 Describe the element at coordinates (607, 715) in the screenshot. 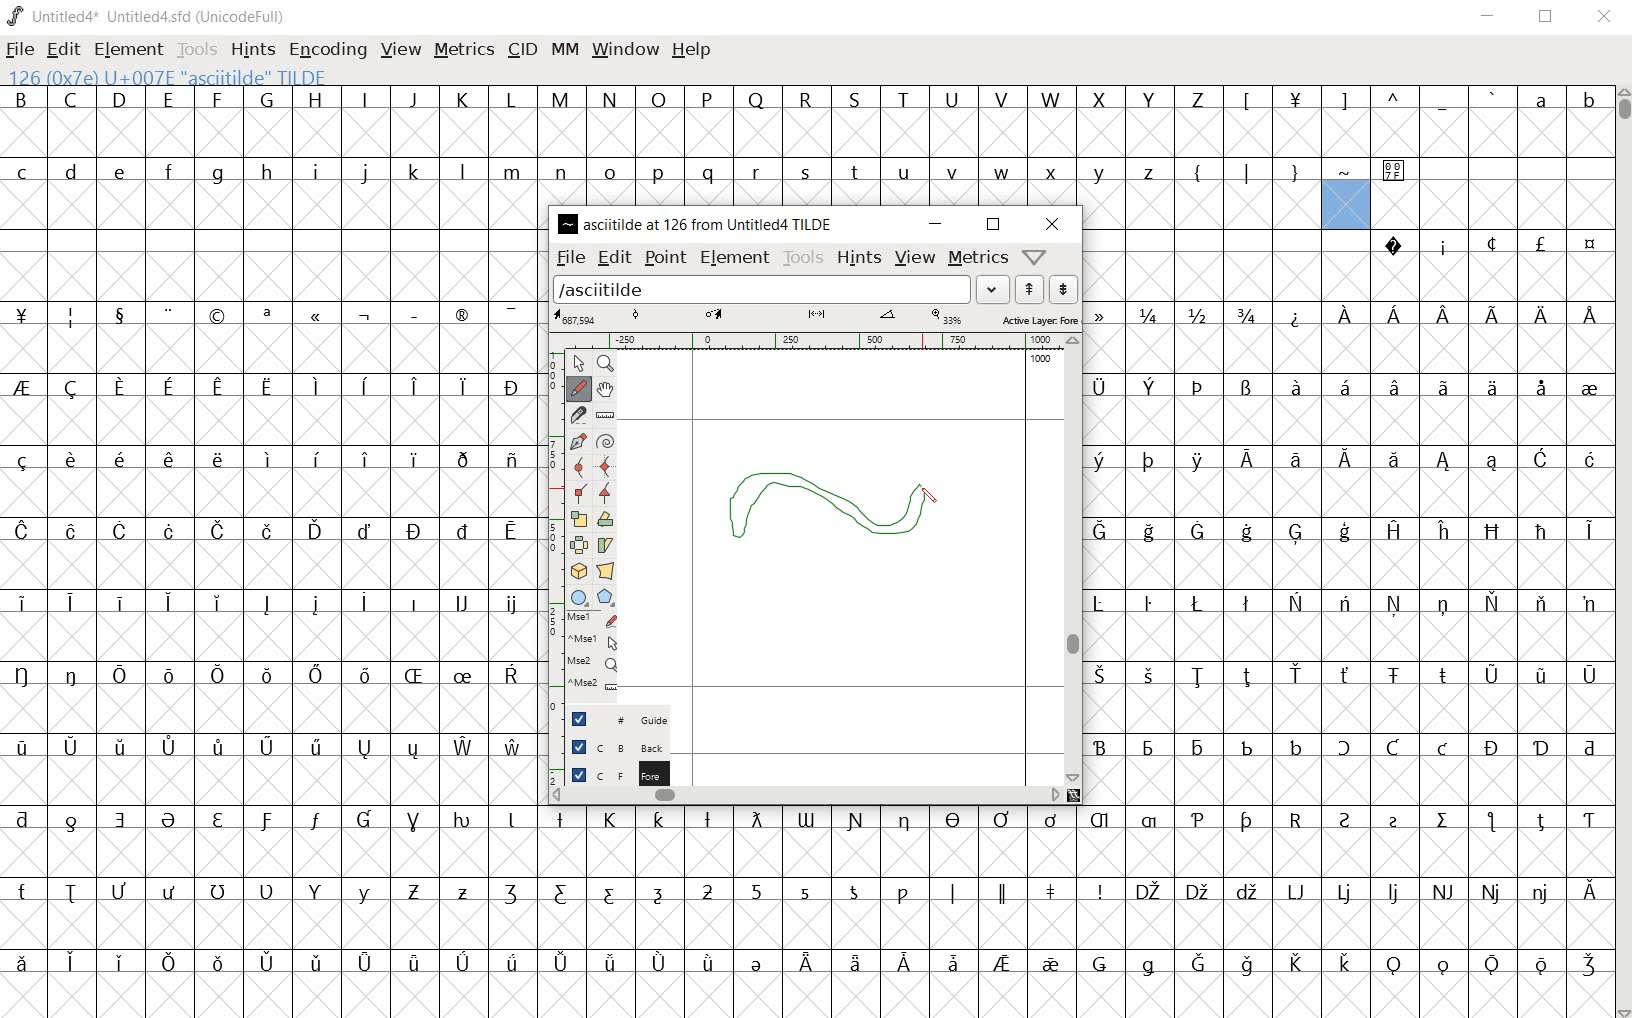

I see `guide` at that location.